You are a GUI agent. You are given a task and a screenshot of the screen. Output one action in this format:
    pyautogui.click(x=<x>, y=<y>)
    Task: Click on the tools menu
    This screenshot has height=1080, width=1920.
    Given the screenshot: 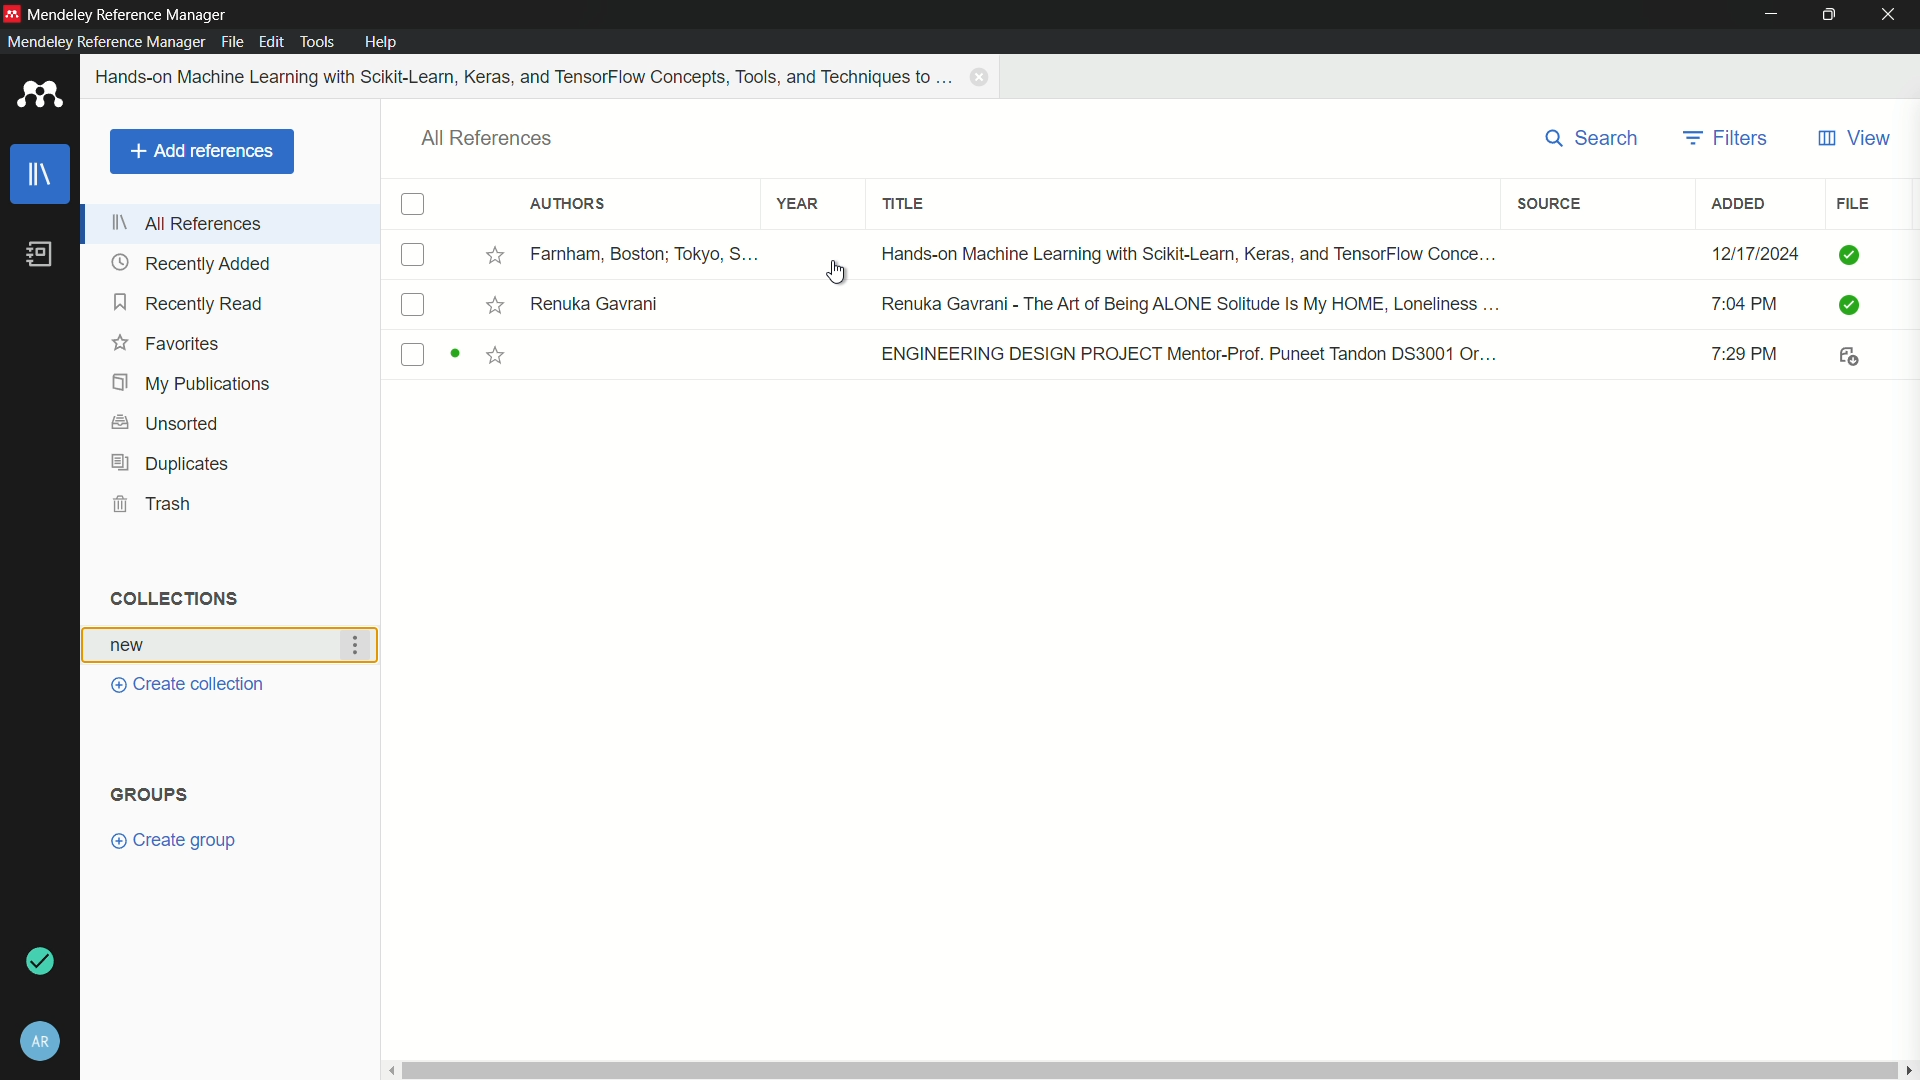 What is the action you would take?
    pyautogui.click(x=316, y=43)
    